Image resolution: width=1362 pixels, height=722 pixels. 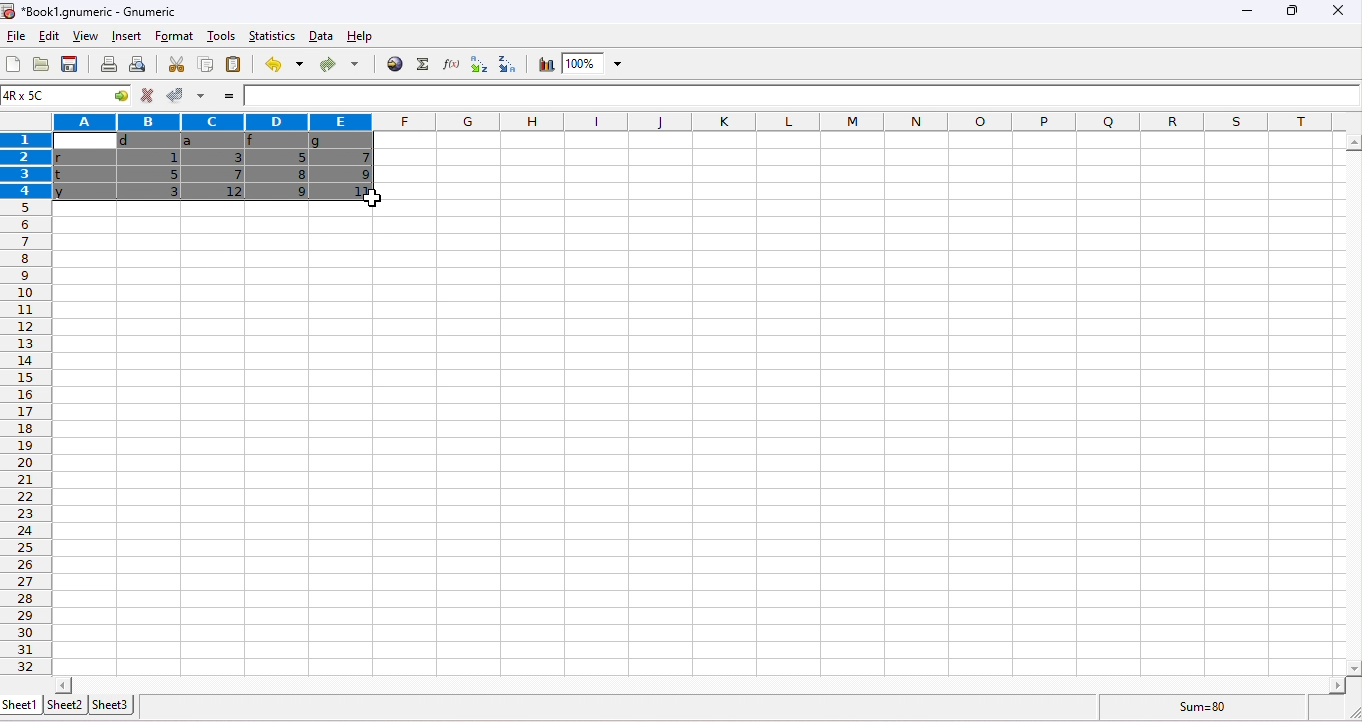 What do you see at coordinates (141, 64) in the screenshot?
I see `print preview` at bounding box center [141, 64].